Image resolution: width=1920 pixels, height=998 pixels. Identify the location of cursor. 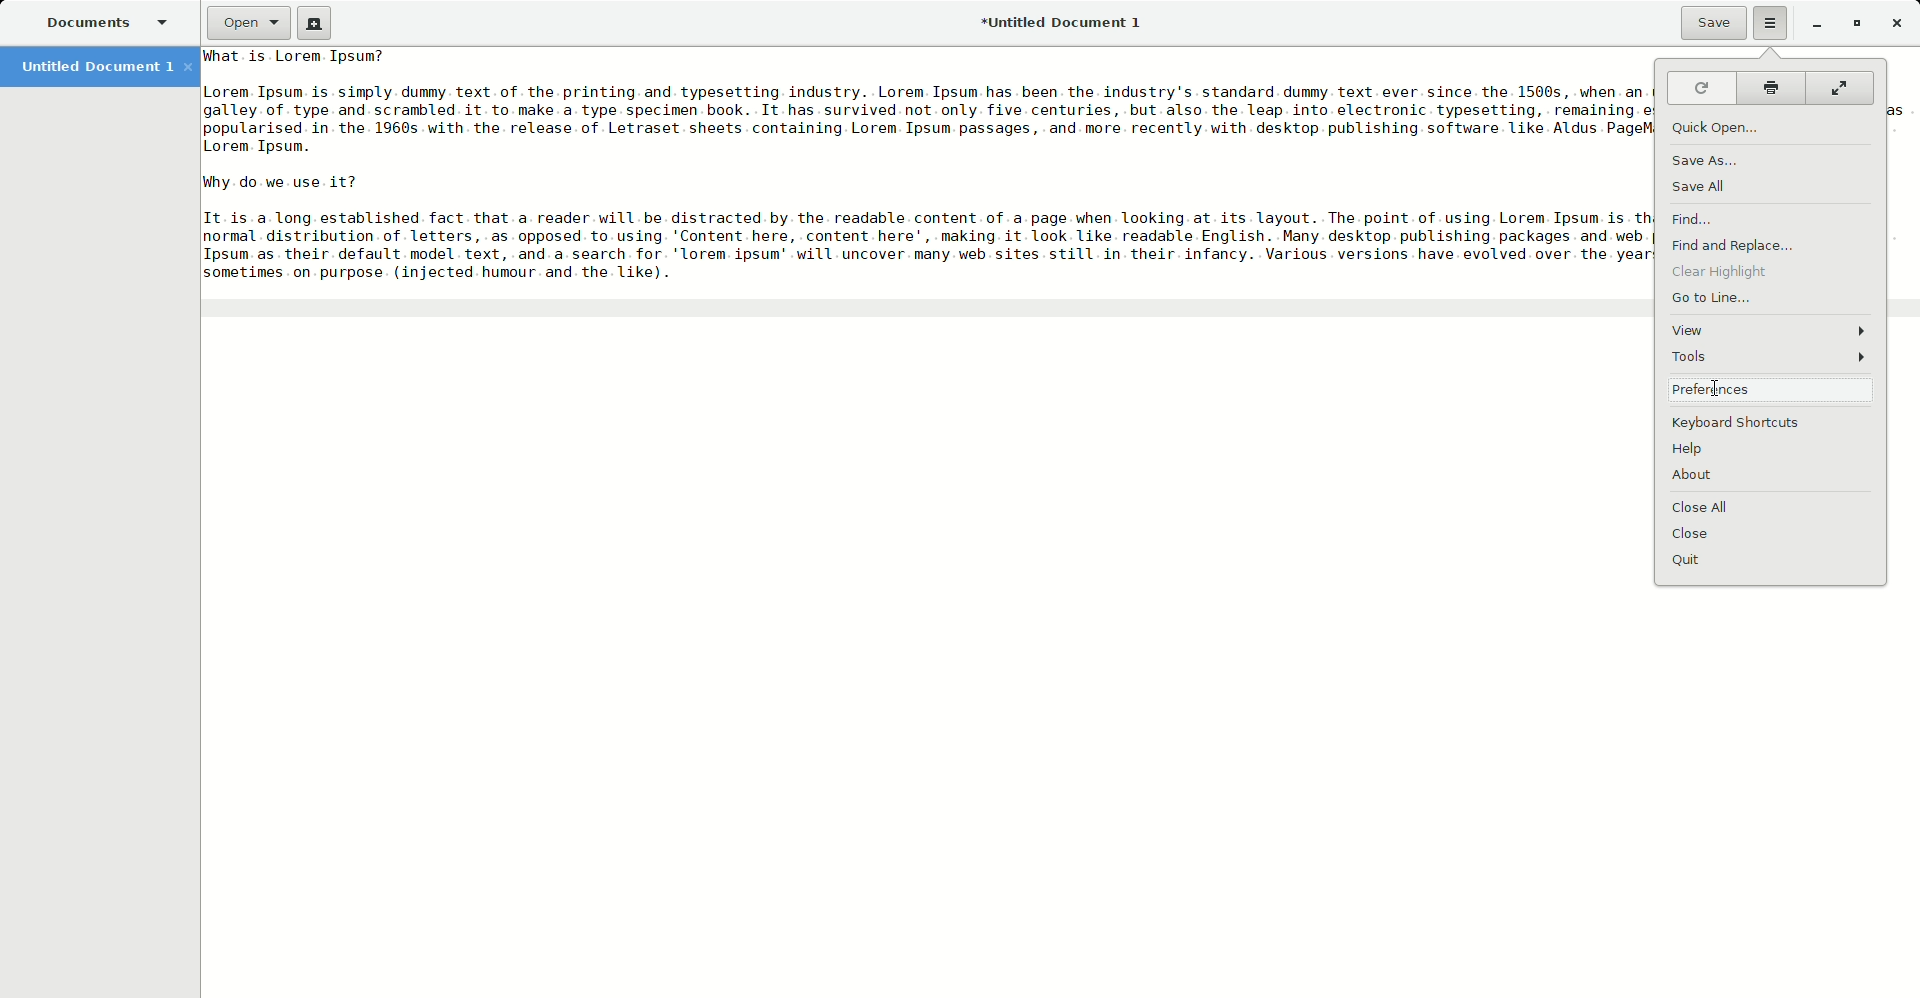
(1714, 391).